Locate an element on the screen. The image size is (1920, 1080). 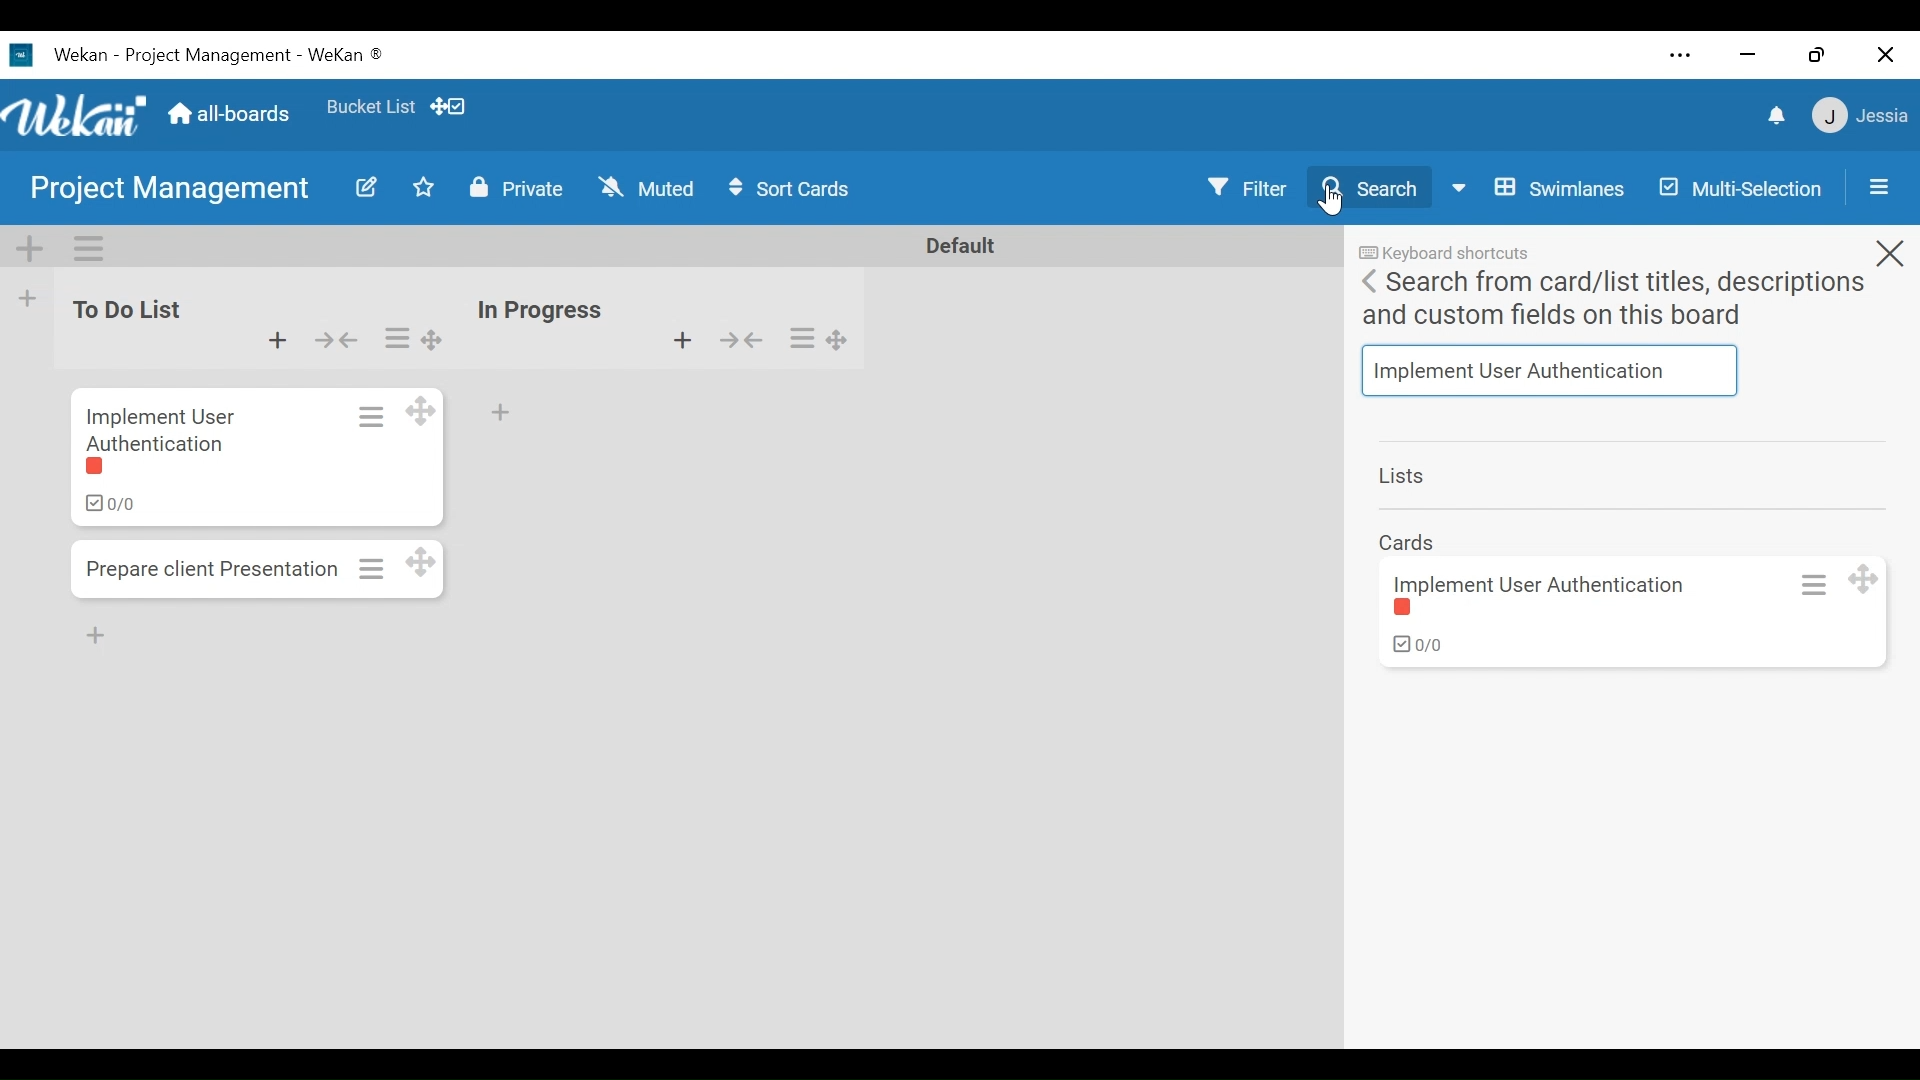
Add card to bottom of the list is located at coordinates (502, 413).